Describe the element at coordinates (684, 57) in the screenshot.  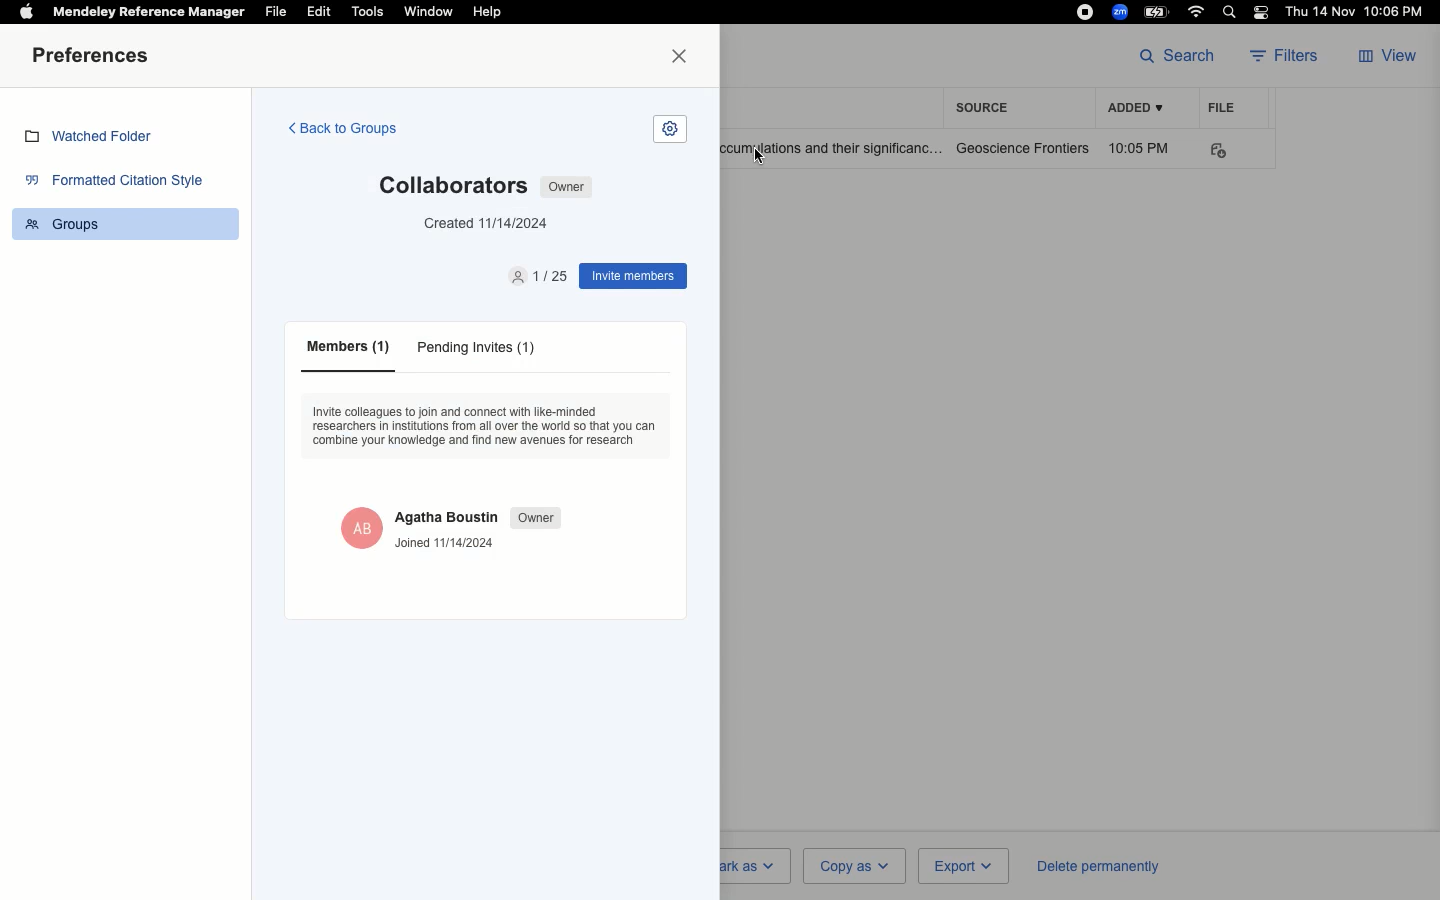
I see `Close` at that location.